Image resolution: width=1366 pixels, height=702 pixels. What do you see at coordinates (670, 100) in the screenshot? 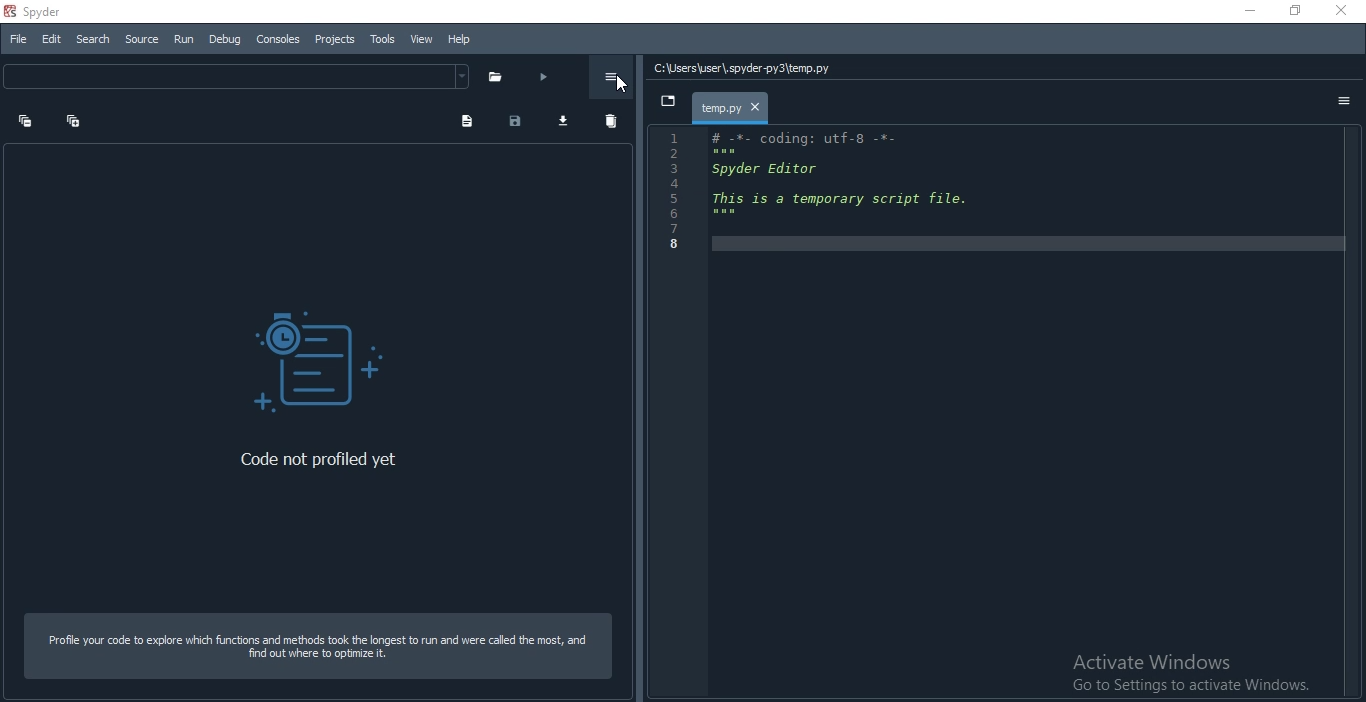
I see `dropdown` at bounding box center [670, 100].